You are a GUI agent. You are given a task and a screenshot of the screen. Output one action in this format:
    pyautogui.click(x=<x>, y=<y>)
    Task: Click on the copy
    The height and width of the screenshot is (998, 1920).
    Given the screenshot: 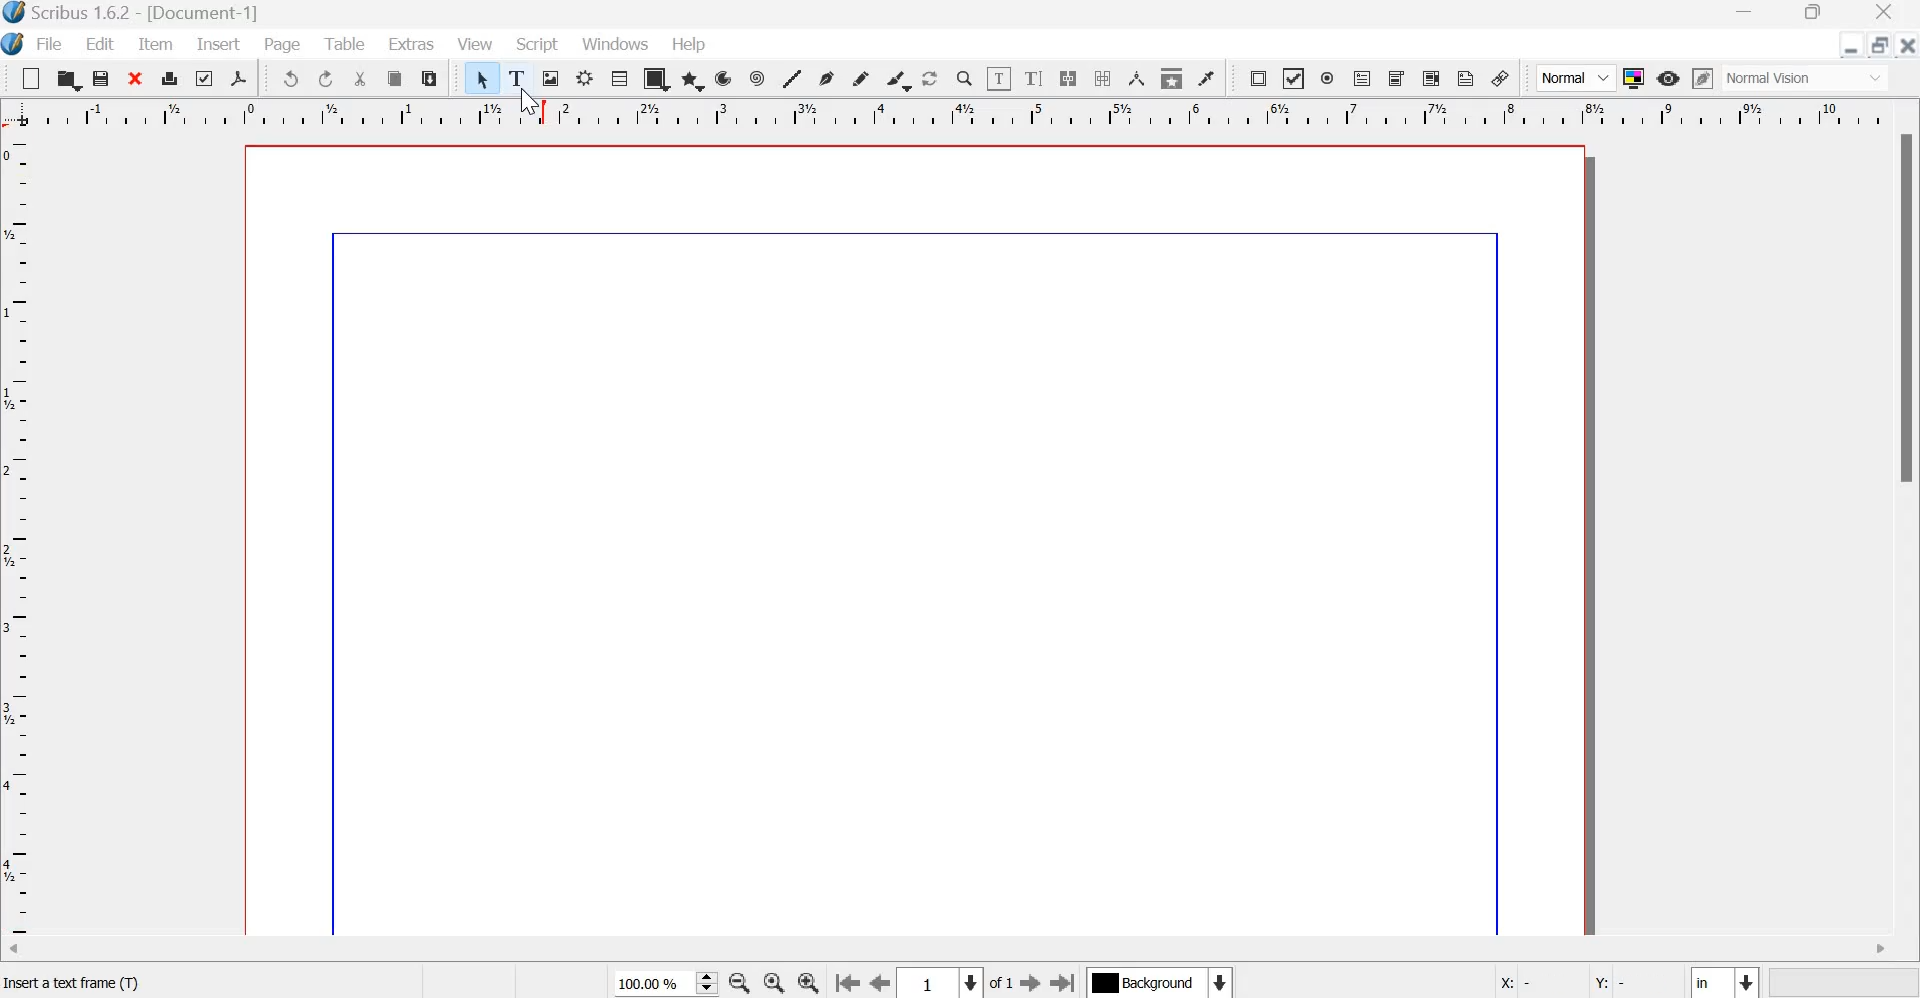 What is the action you would take?
    pyautogui.click(x=396, y=79)
    